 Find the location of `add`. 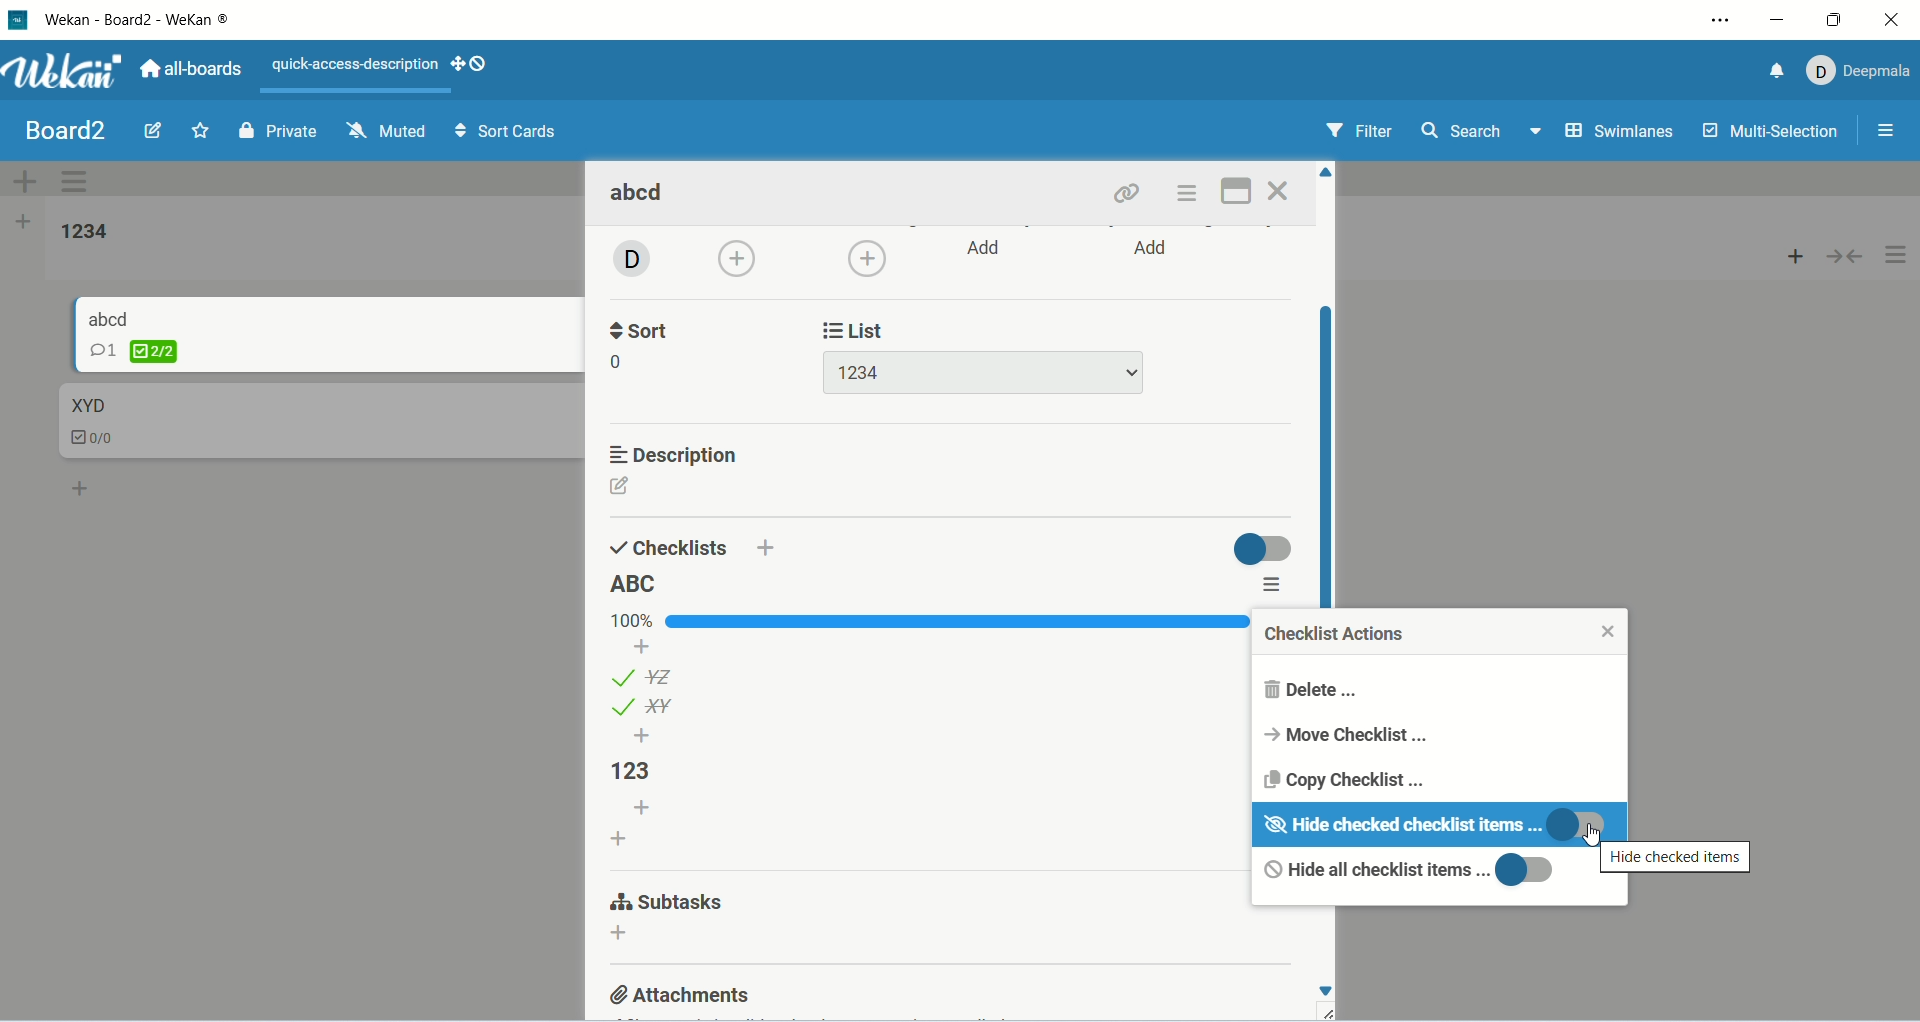

add is located at coordinates (83, 487).